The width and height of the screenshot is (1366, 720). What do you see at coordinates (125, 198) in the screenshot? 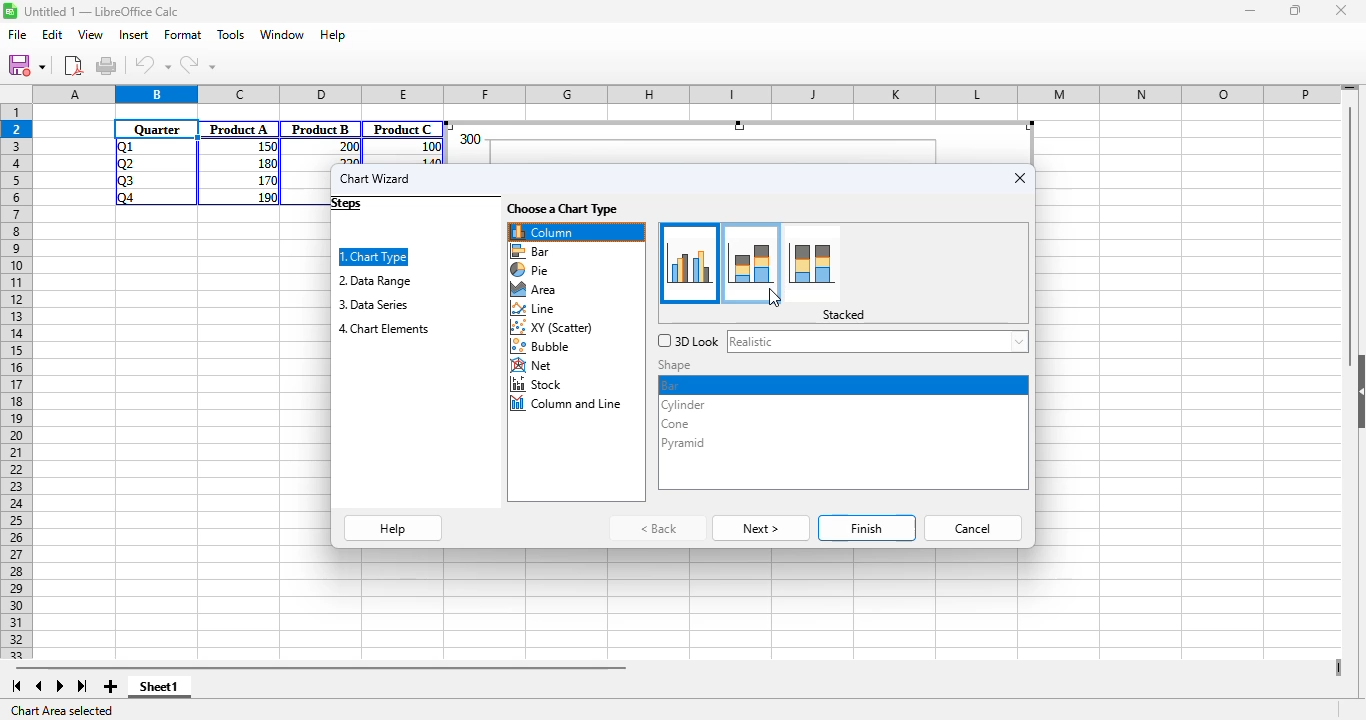
I see `Q4` at bounding box center [125, 198].